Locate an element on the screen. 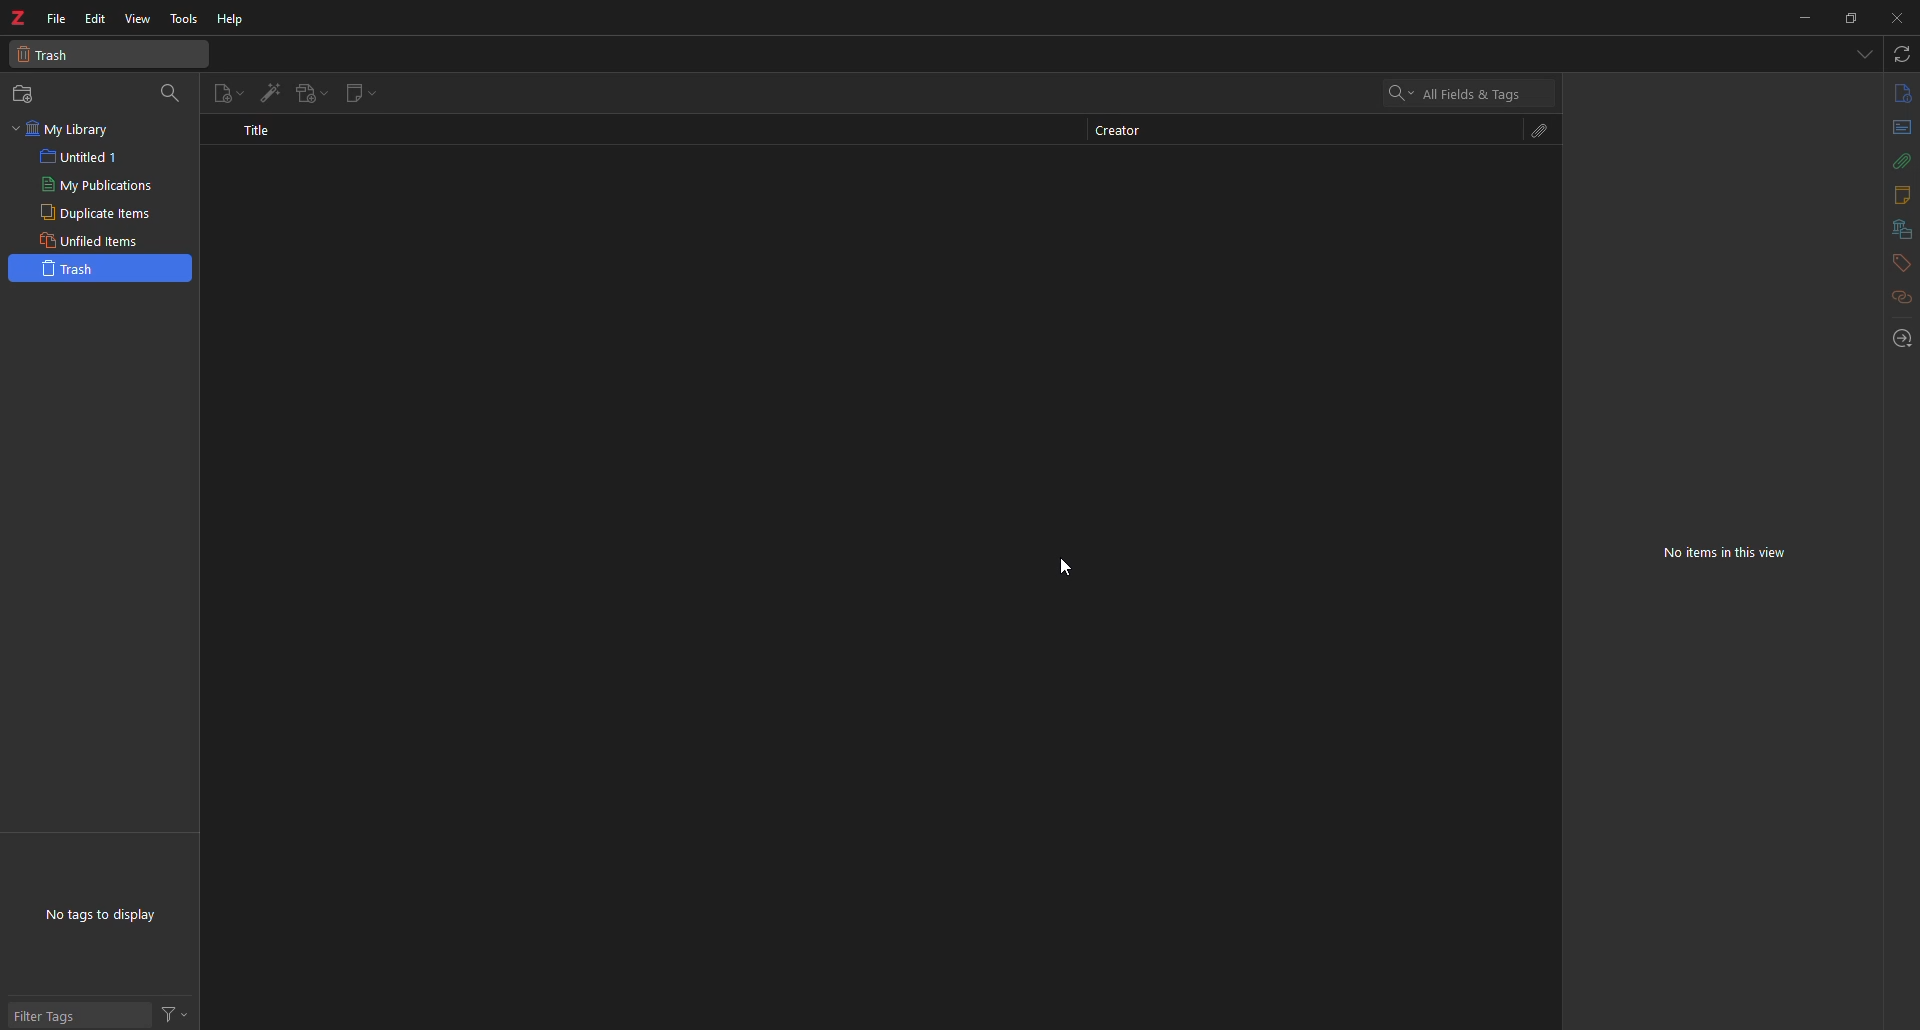 This screenshot has height=1030, width=1920. New collection is located at coordinates (23, 98).